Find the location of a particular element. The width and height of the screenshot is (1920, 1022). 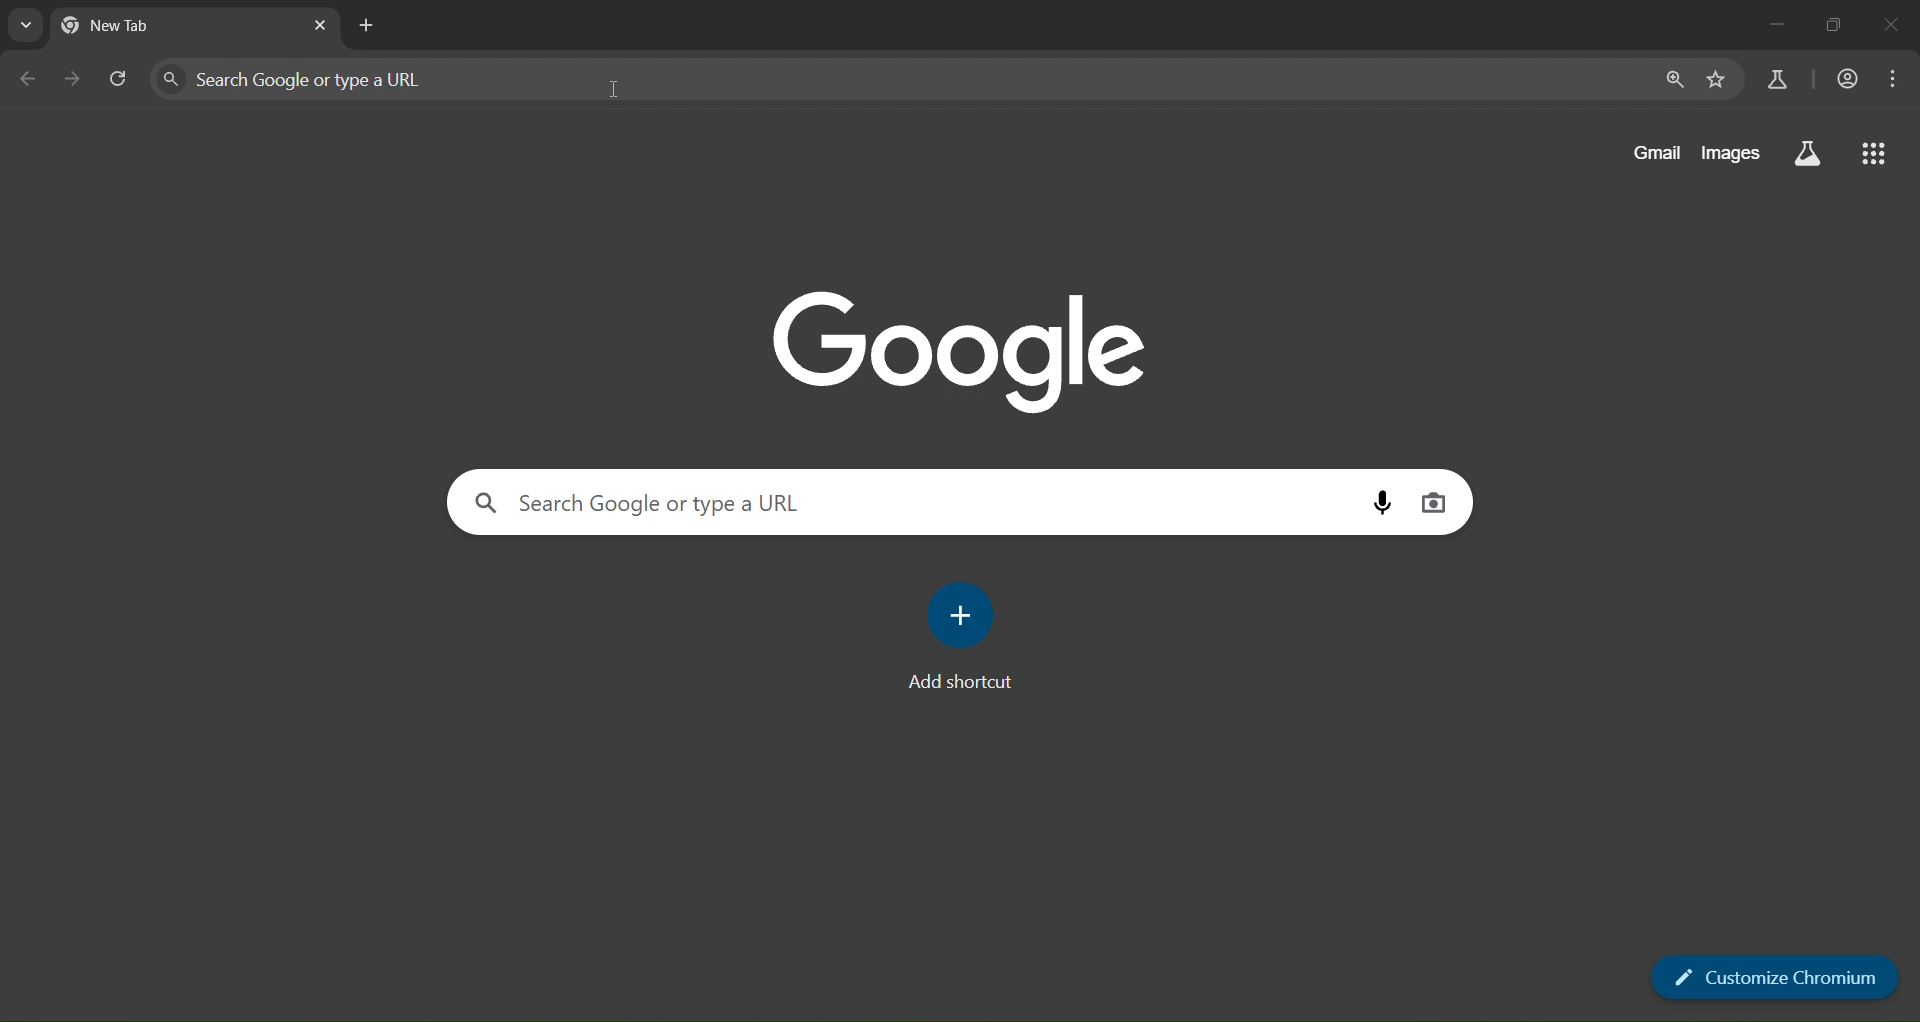

account is located at coordinates (1846, 77).